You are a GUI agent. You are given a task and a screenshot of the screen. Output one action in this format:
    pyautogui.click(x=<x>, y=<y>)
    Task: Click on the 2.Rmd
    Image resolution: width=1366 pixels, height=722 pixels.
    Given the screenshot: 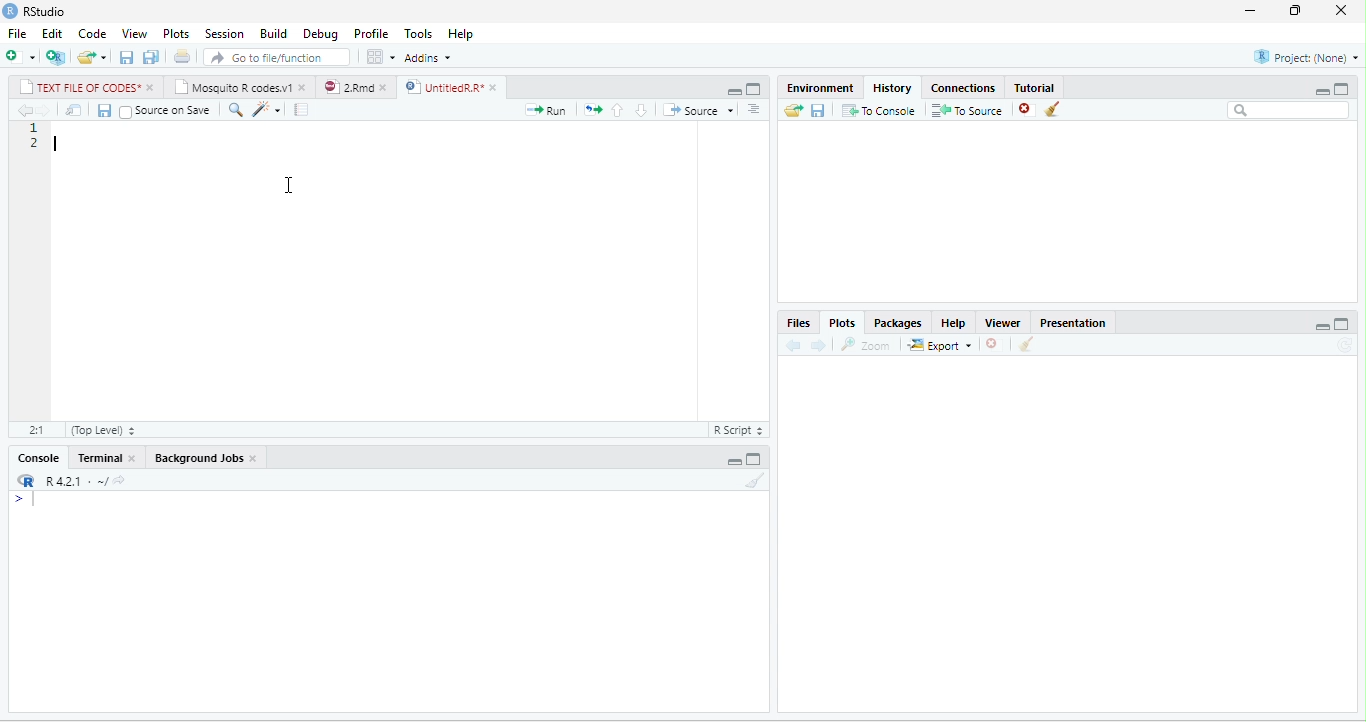 What is the action you would take?
    pyautogui.click(x=348, y=87)
    